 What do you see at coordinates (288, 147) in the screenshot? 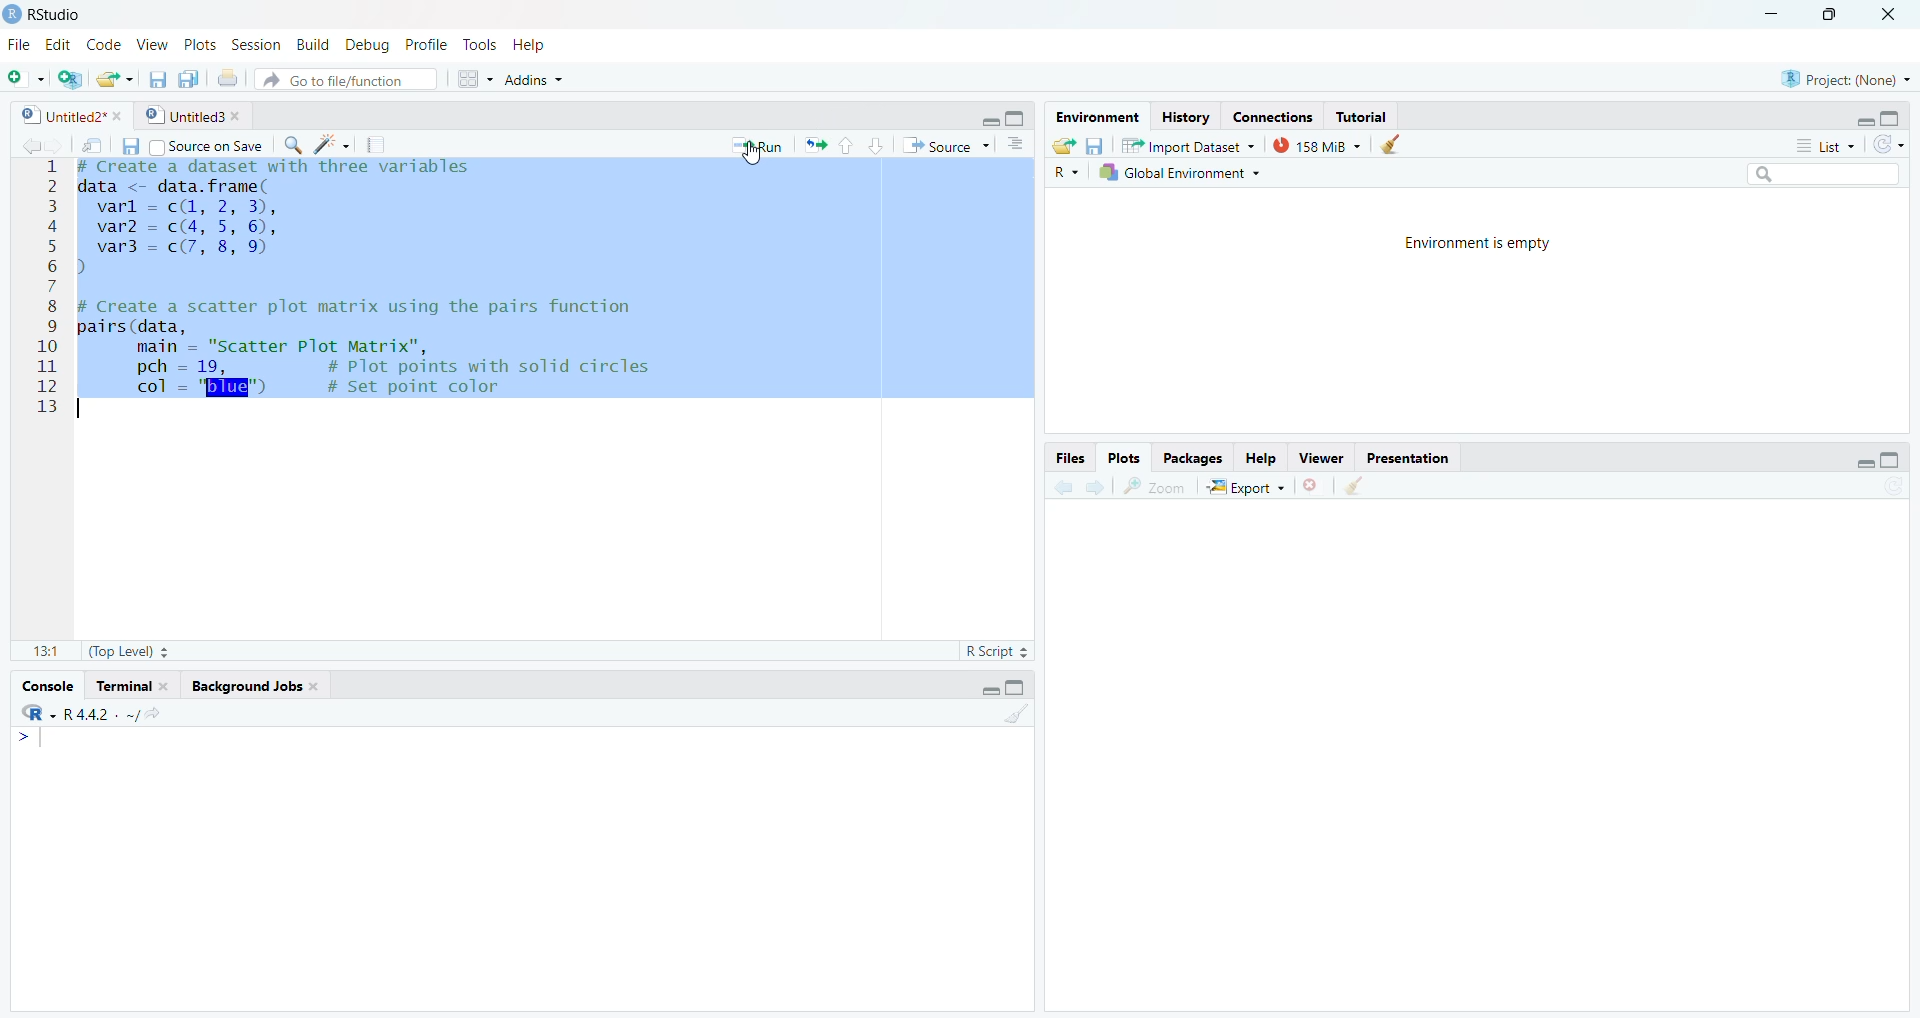
I see `Find replace` at bounding box center [288, 147].